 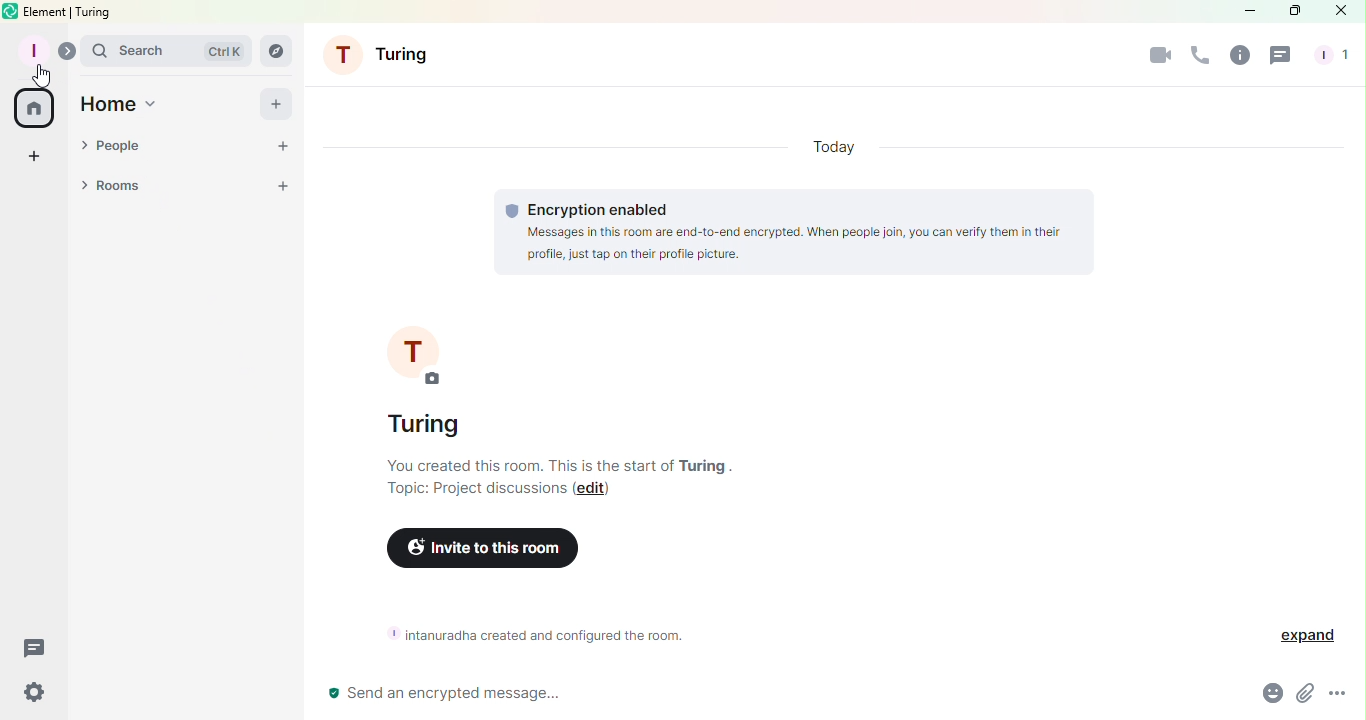 What do you see at coordinates (750, 694) in the screenshot?
I see `Write messages` at bounding box center [750, 694].